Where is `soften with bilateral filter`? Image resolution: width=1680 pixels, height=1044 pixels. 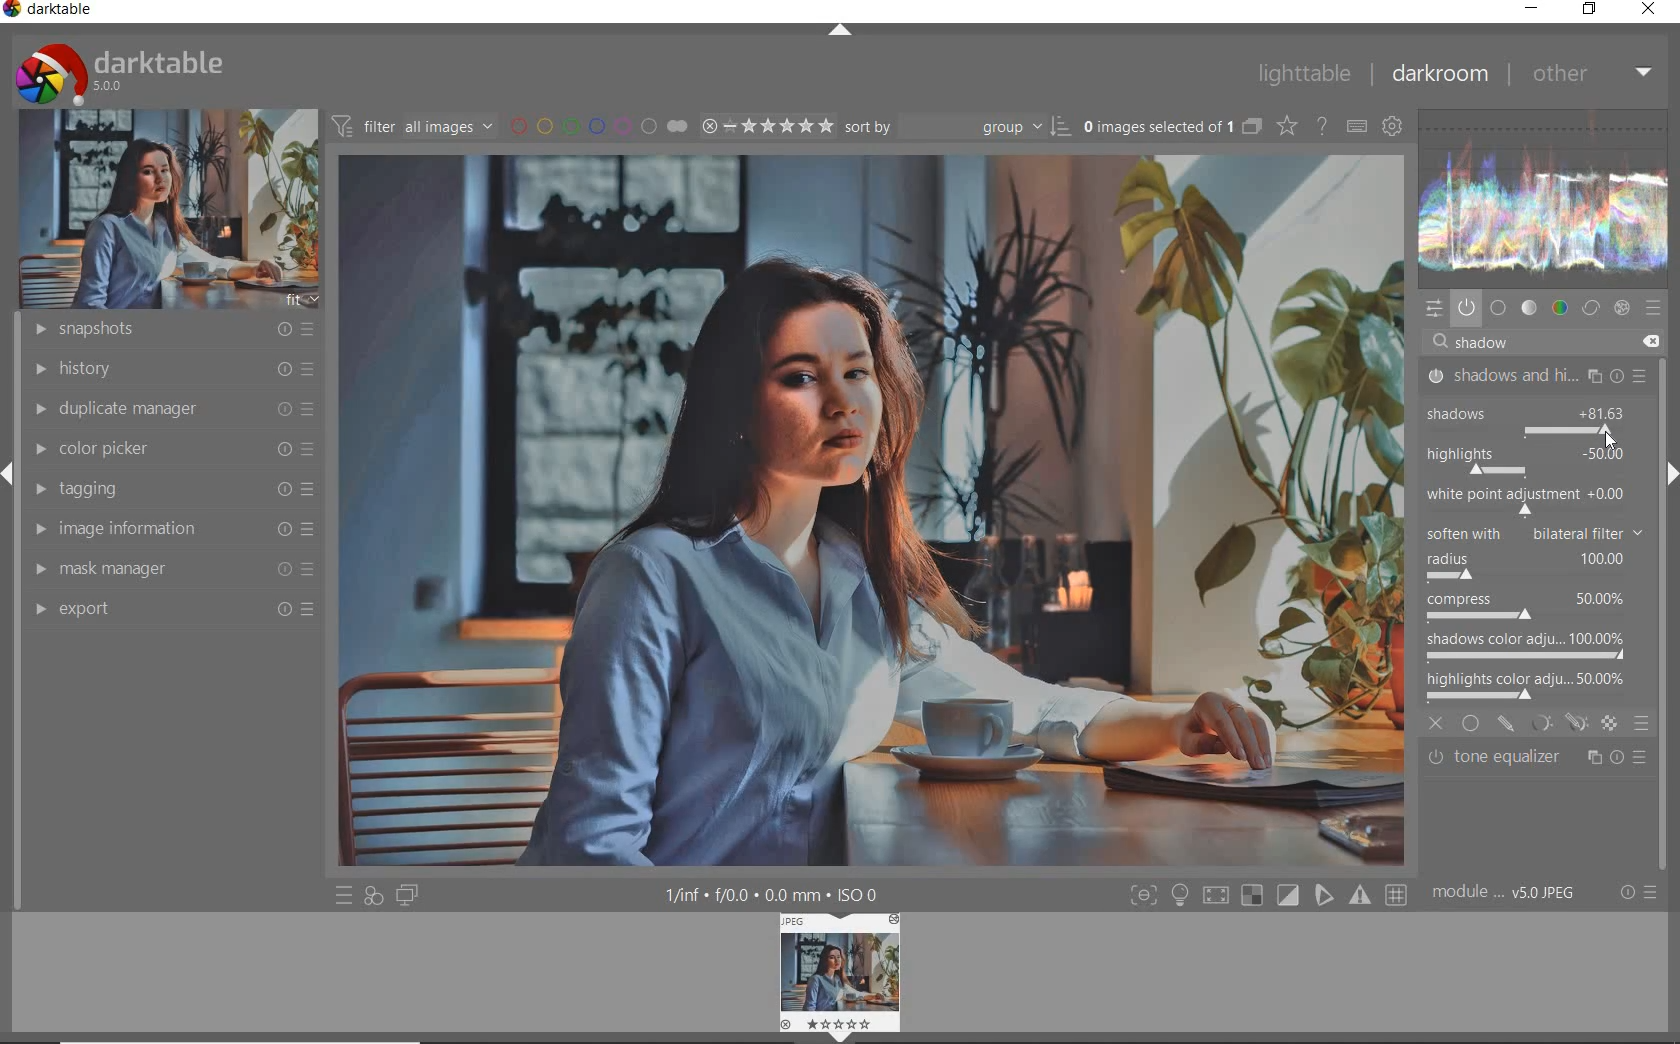 soften with bilateral filter is located at coordinates (1533, 531).